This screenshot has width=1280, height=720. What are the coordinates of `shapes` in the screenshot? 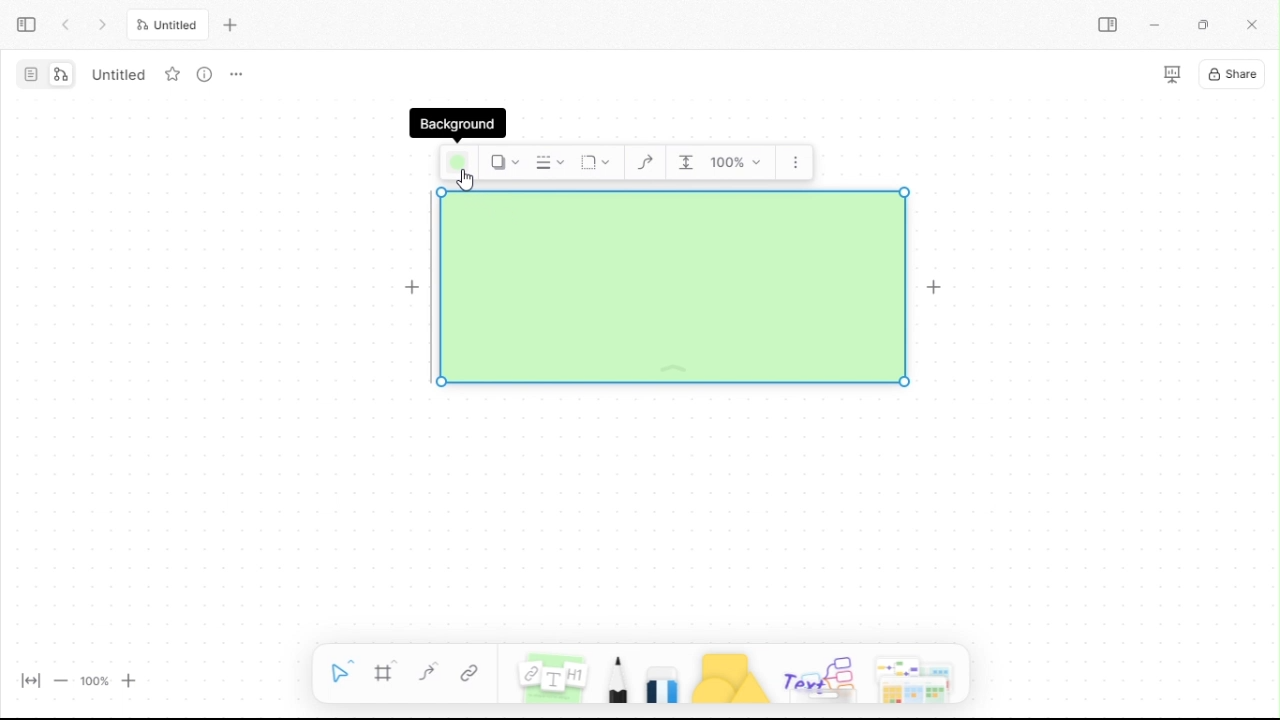 It's located at (730, 676).